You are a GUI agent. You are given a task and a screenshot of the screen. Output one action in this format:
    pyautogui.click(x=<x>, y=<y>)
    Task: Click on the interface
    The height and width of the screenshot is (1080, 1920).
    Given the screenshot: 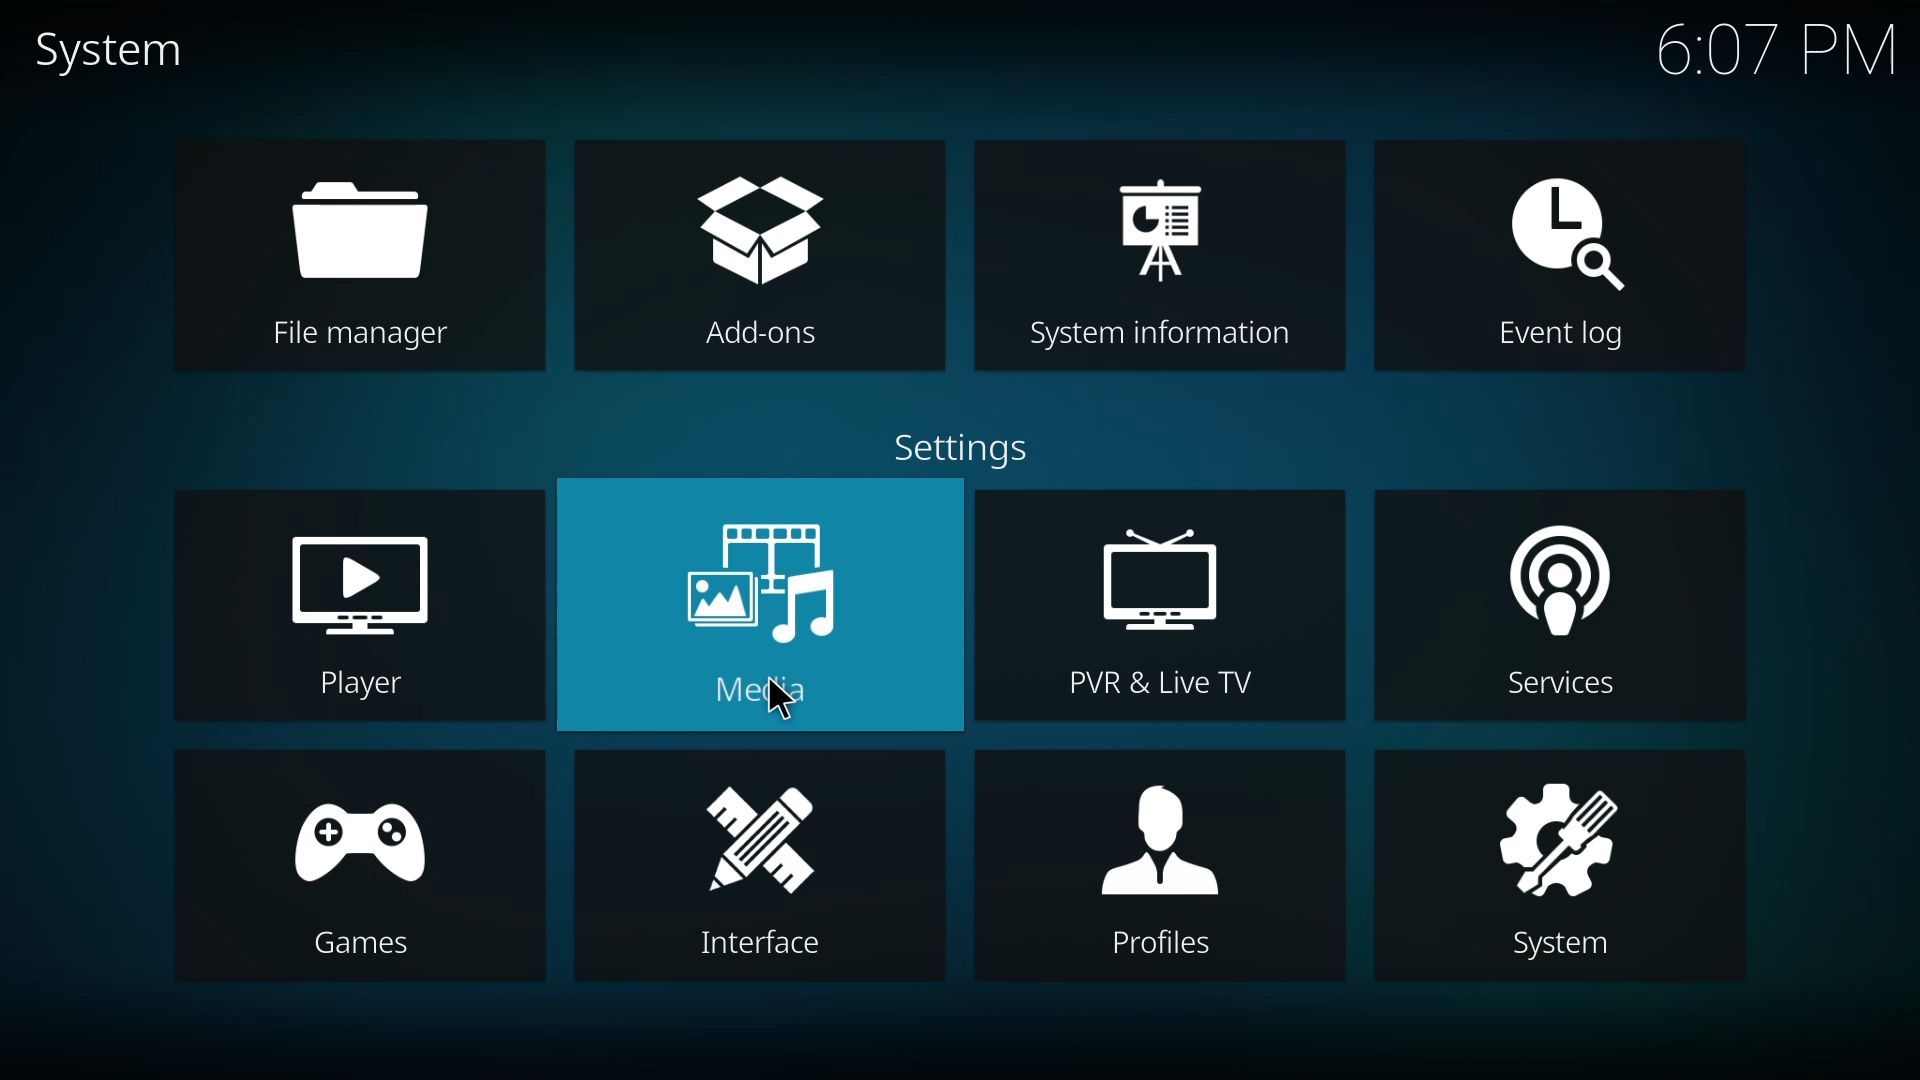 What is the action you would take?
    pyautogui.click(x=768, y=838)
    